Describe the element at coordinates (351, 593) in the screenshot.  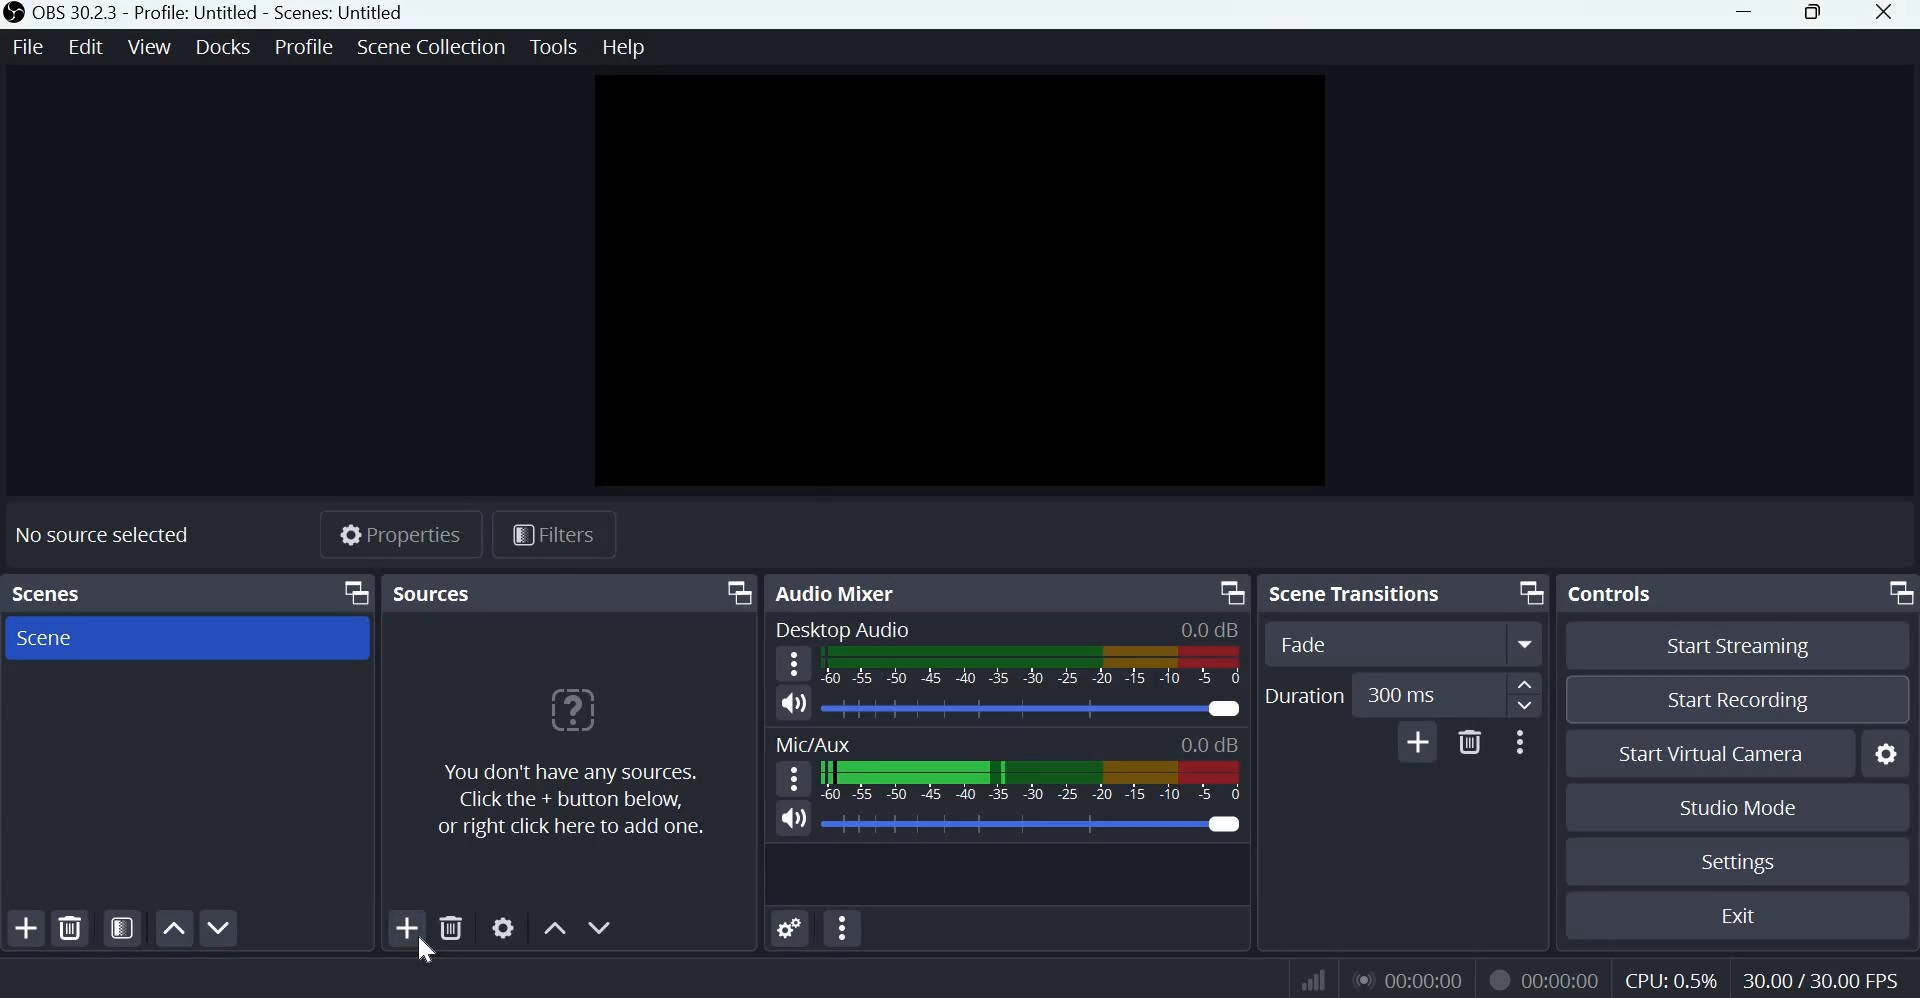
I see `Dock Options icon` at that location.